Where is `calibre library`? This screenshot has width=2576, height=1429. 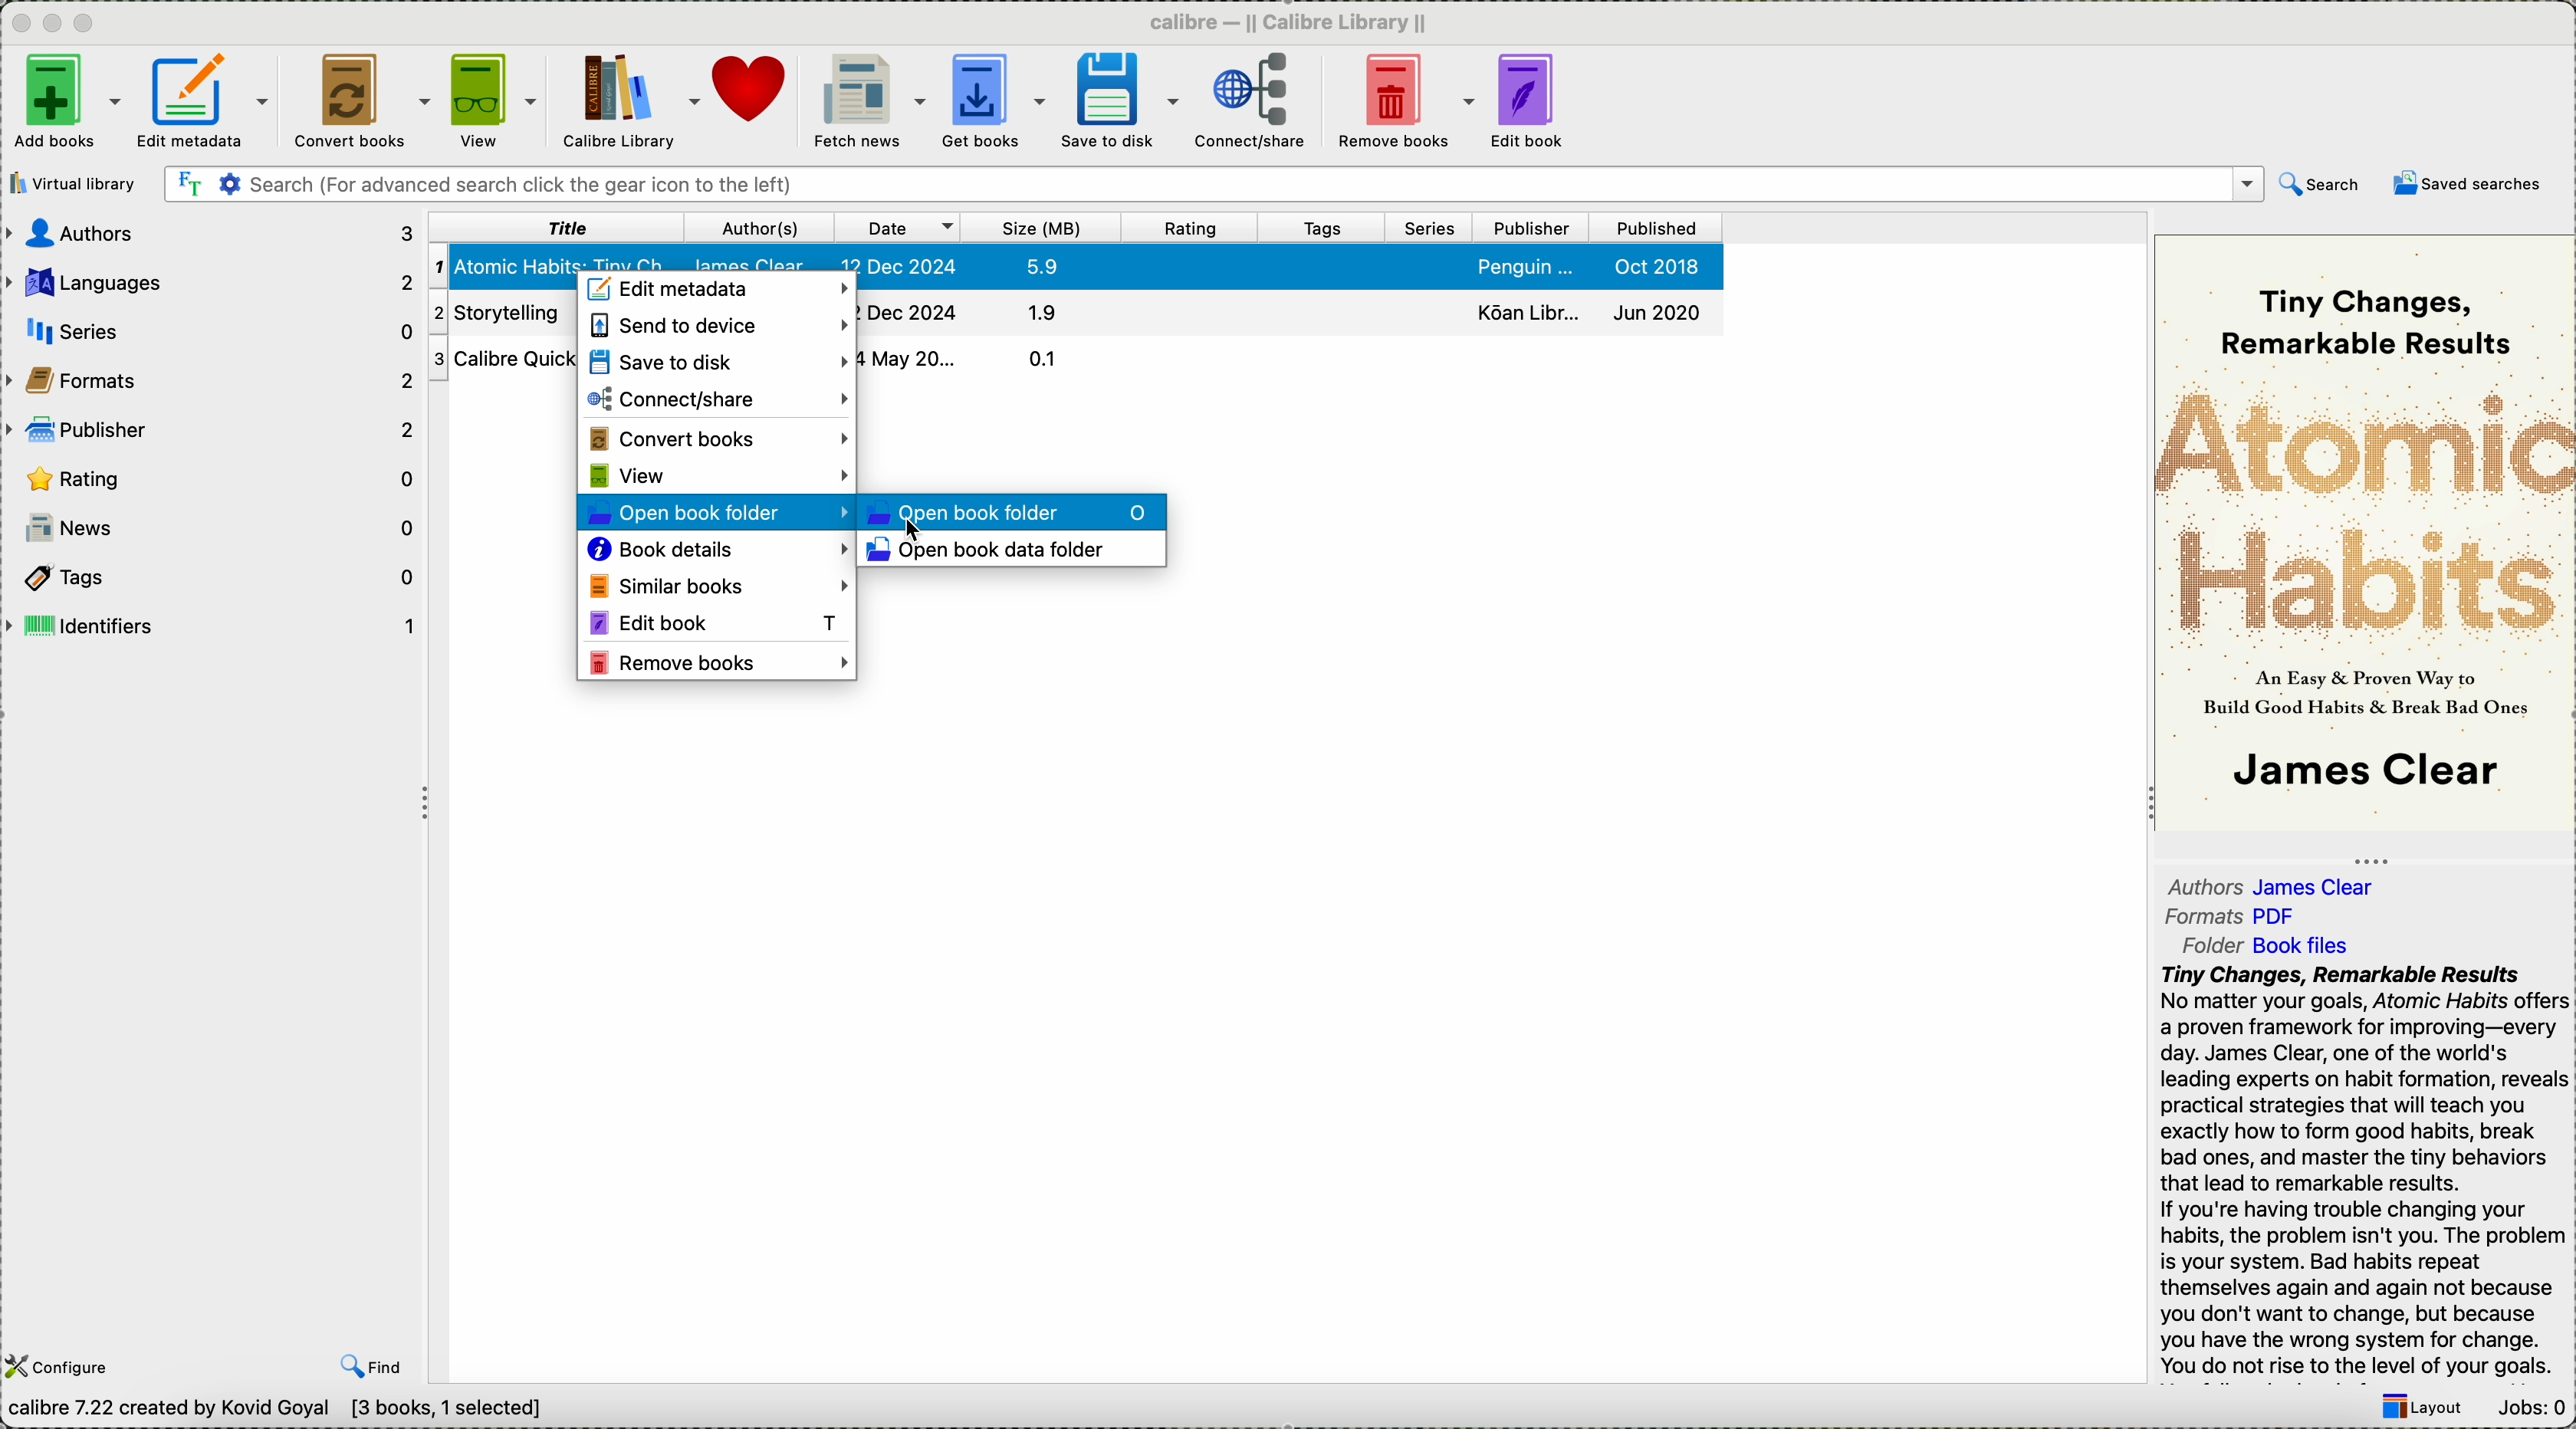
calibre library is located at coordinates (631, 104).